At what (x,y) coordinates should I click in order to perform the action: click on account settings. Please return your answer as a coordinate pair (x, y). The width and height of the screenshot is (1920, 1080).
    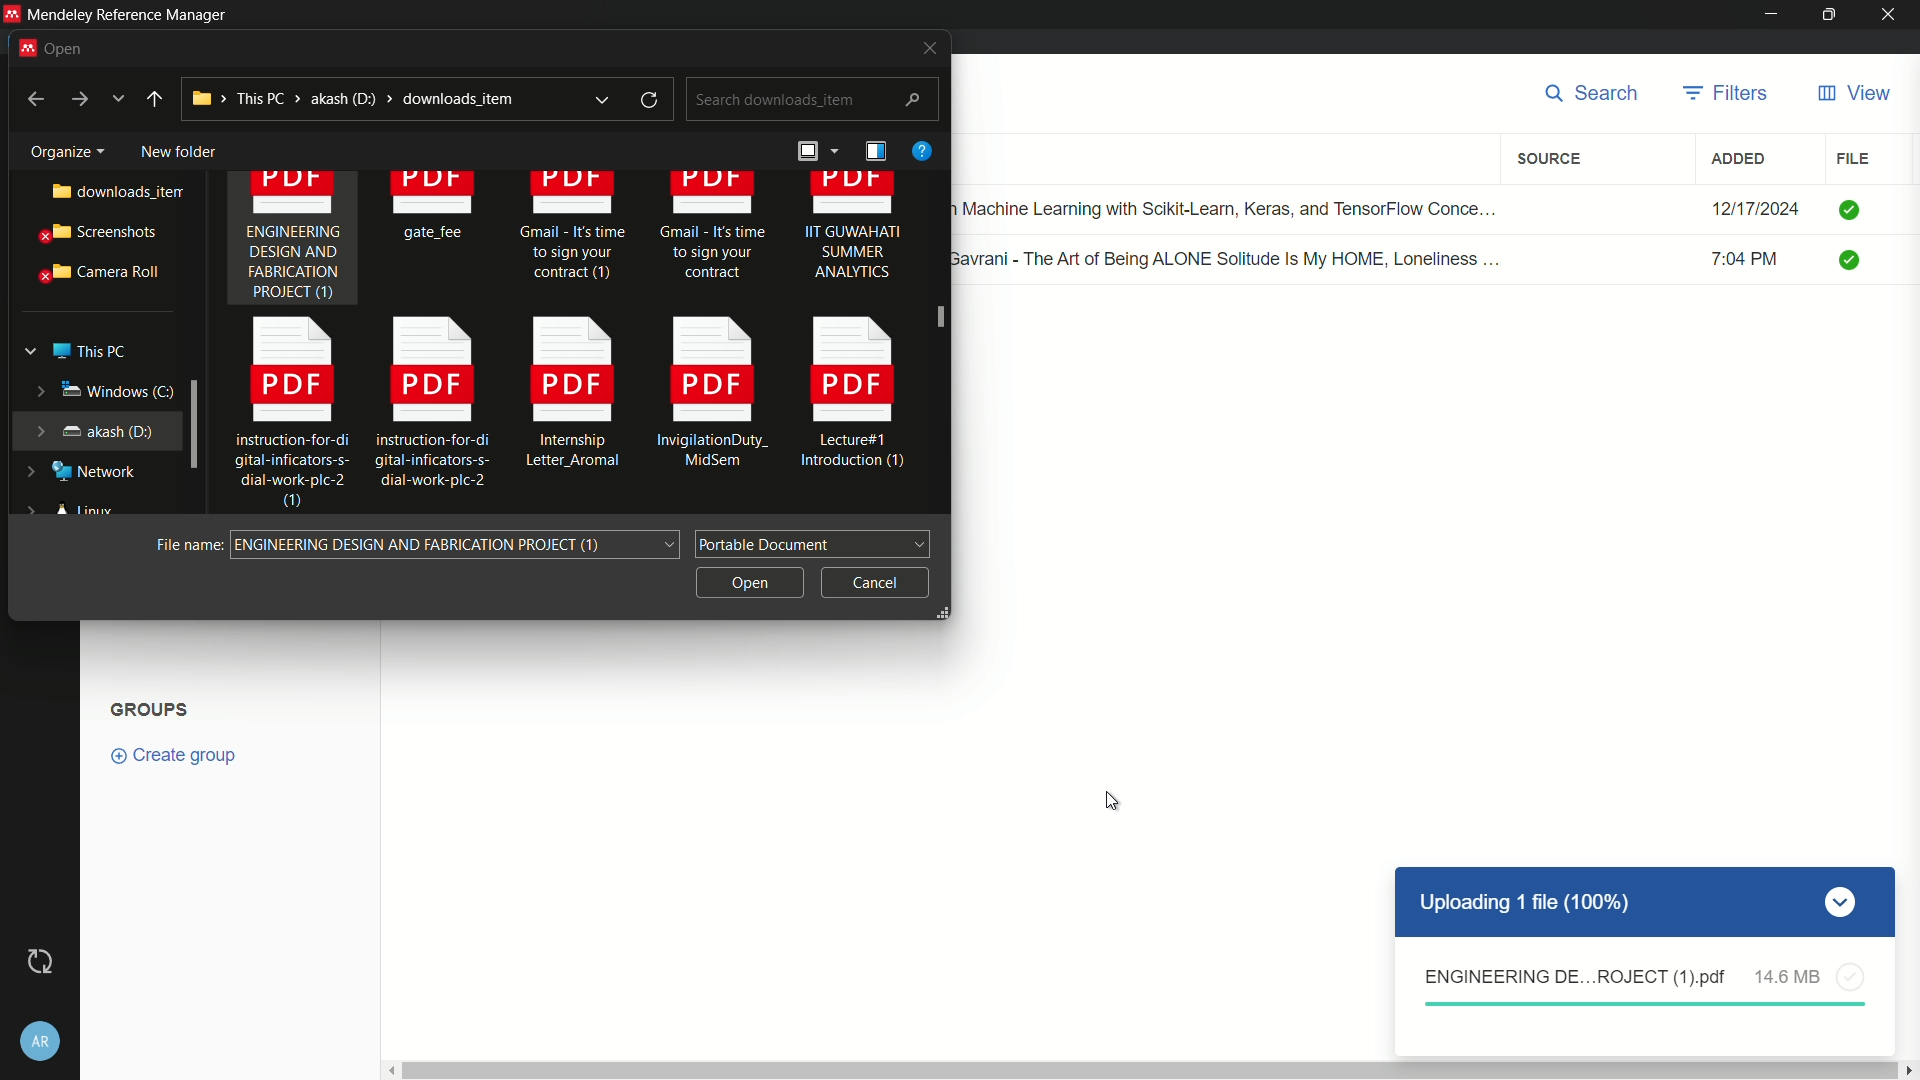
    Looking at the image, I should click on (41, 1037).